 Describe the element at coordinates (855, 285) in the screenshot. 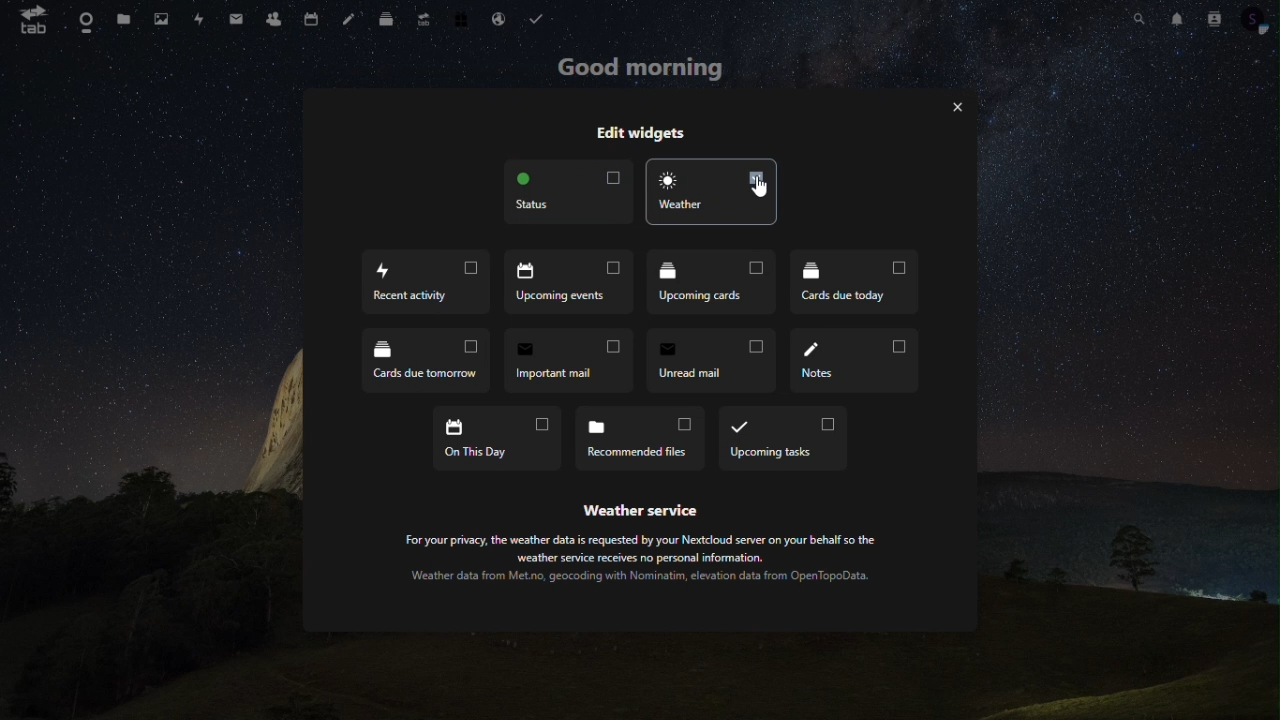

I see `cards due today` at that location.